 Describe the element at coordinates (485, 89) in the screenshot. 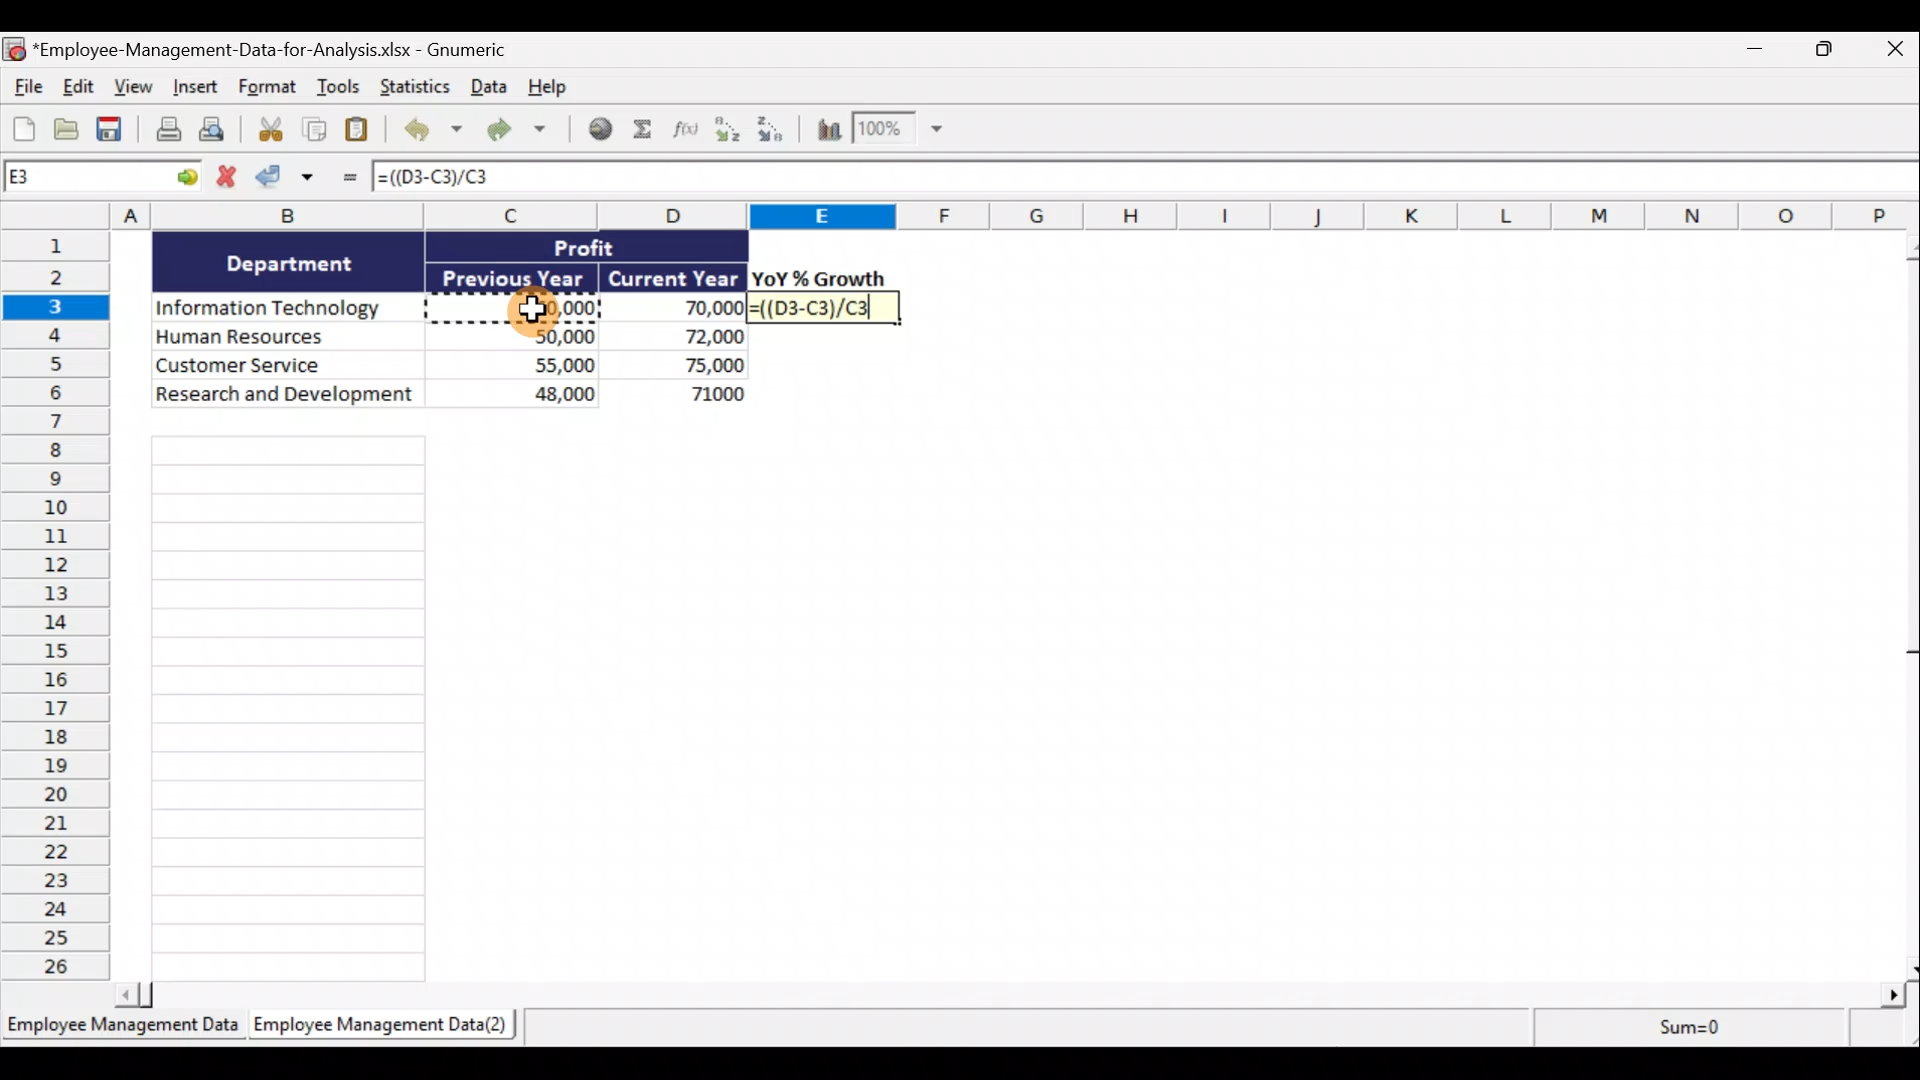

I see `Data` at that location.